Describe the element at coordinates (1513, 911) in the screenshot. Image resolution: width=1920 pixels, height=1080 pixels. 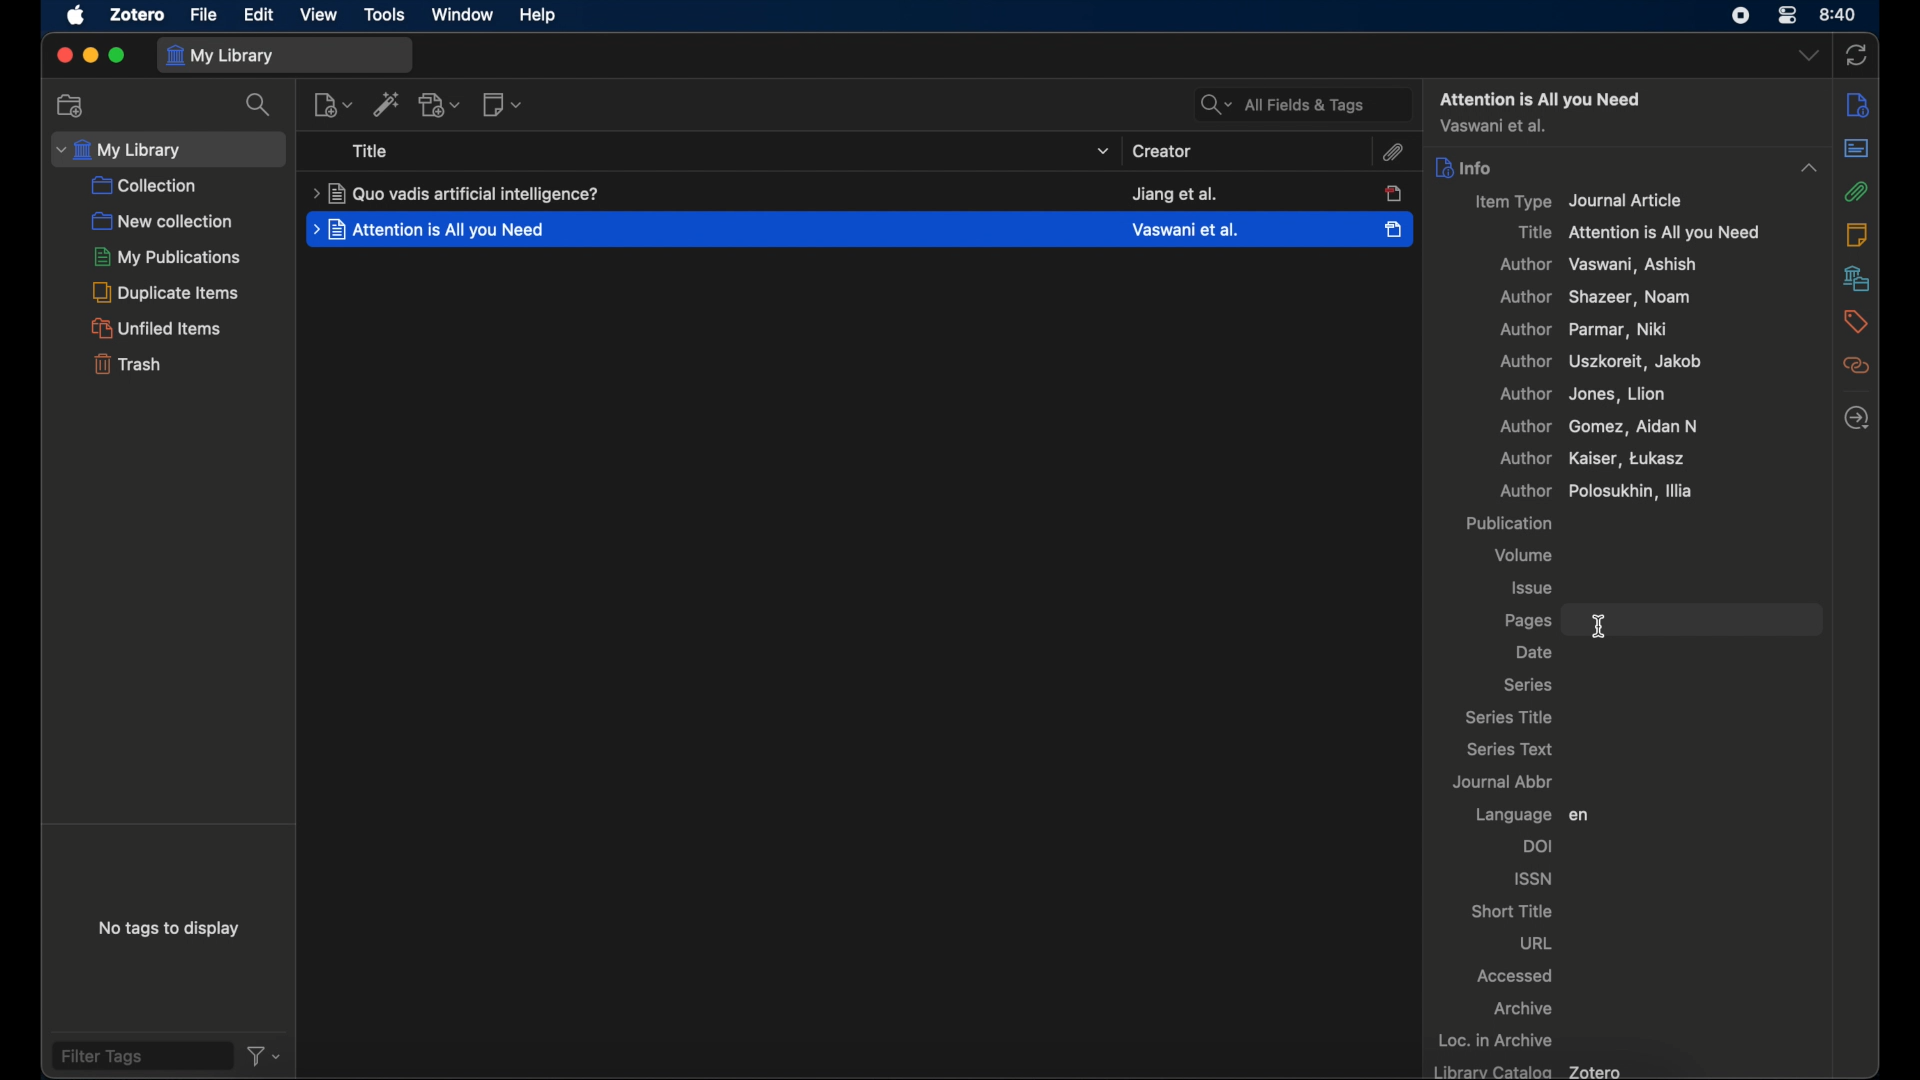
I see `short title` at that location.